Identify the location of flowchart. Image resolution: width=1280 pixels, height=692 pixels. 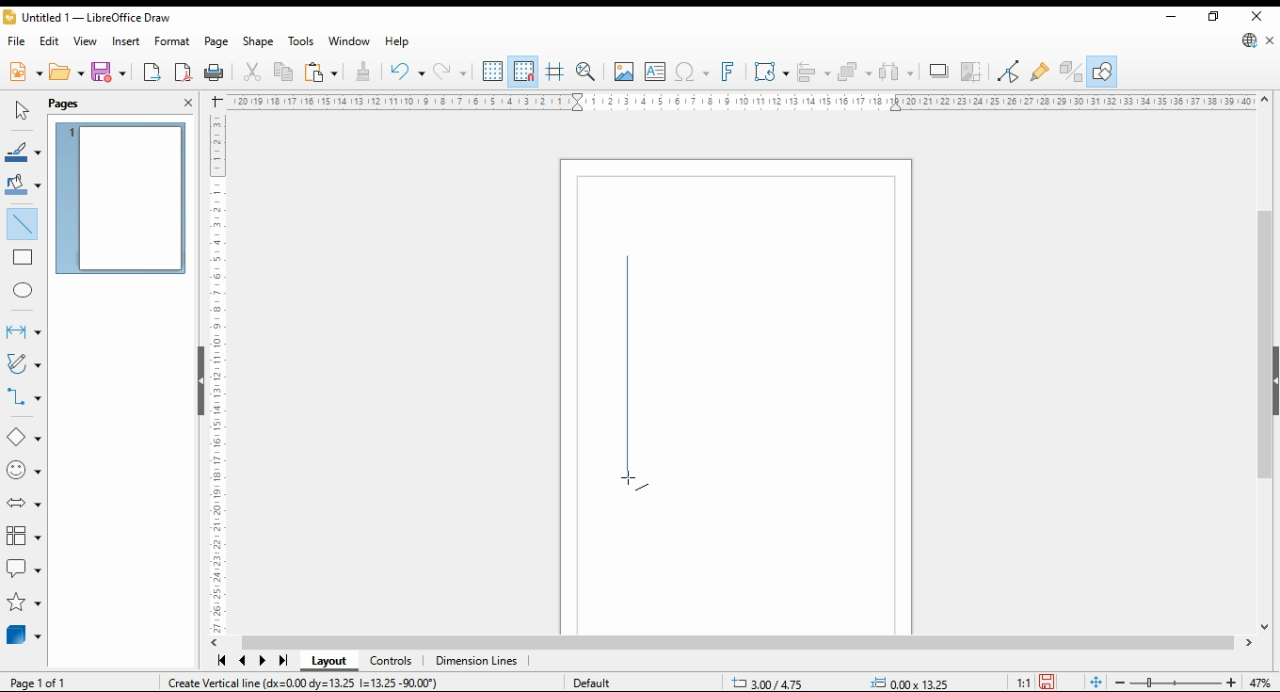
(21, 536).